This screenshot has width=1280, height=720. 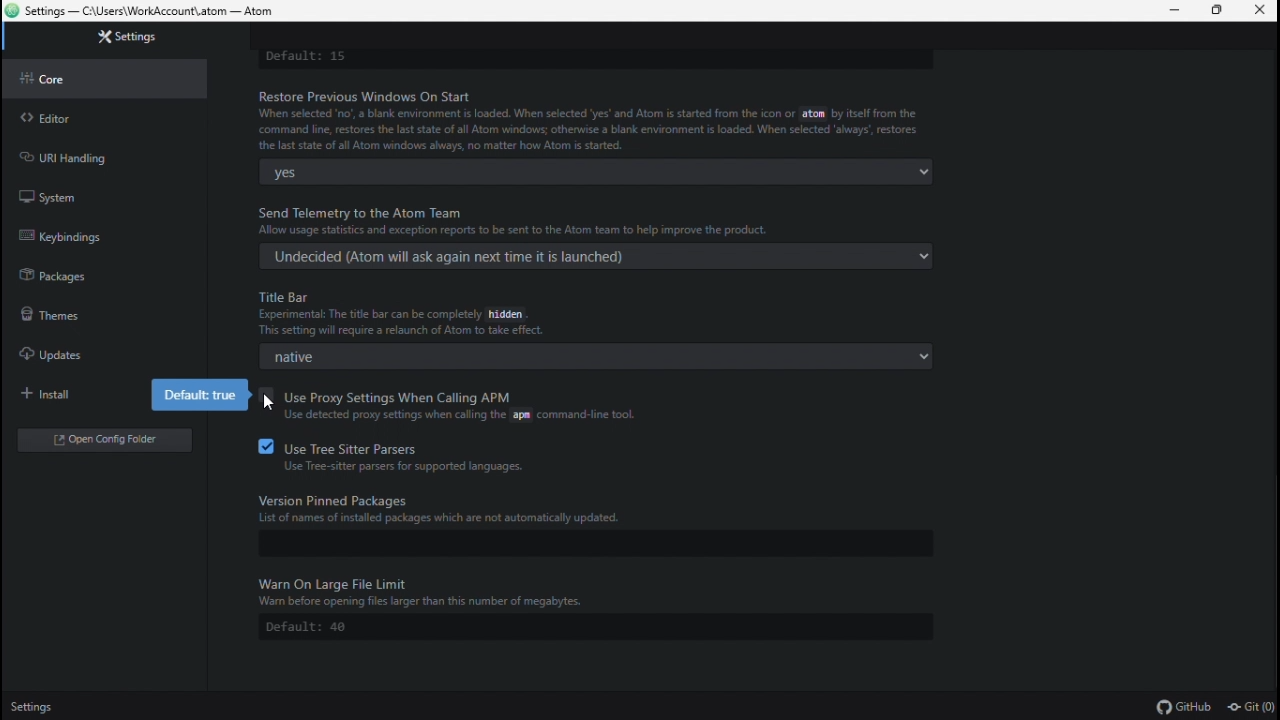 What do you see at coordinates (1185, 706) in the screenshot?
I see `GitHub` at bounding box center [1185, 706].